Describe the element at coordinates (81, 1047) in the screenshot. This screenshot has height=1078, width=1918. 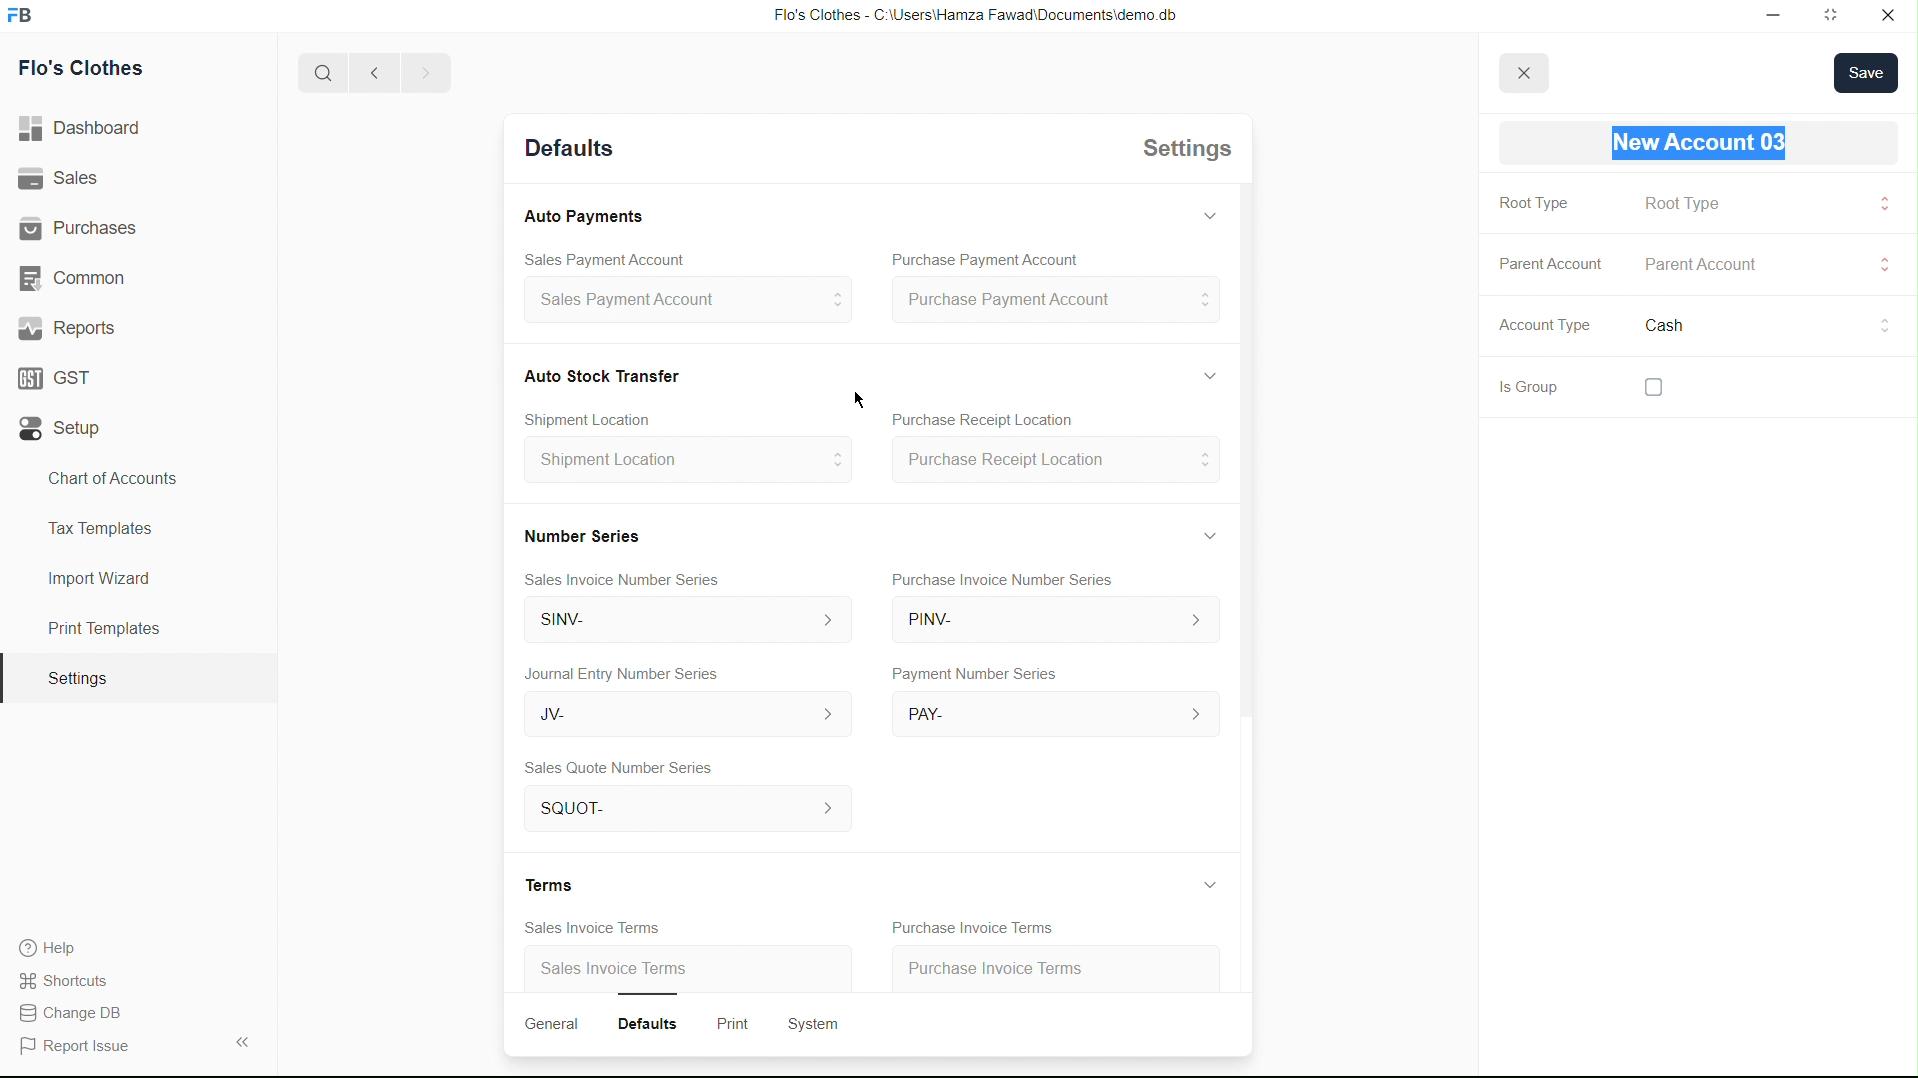
I see `Report Issue` at that location.